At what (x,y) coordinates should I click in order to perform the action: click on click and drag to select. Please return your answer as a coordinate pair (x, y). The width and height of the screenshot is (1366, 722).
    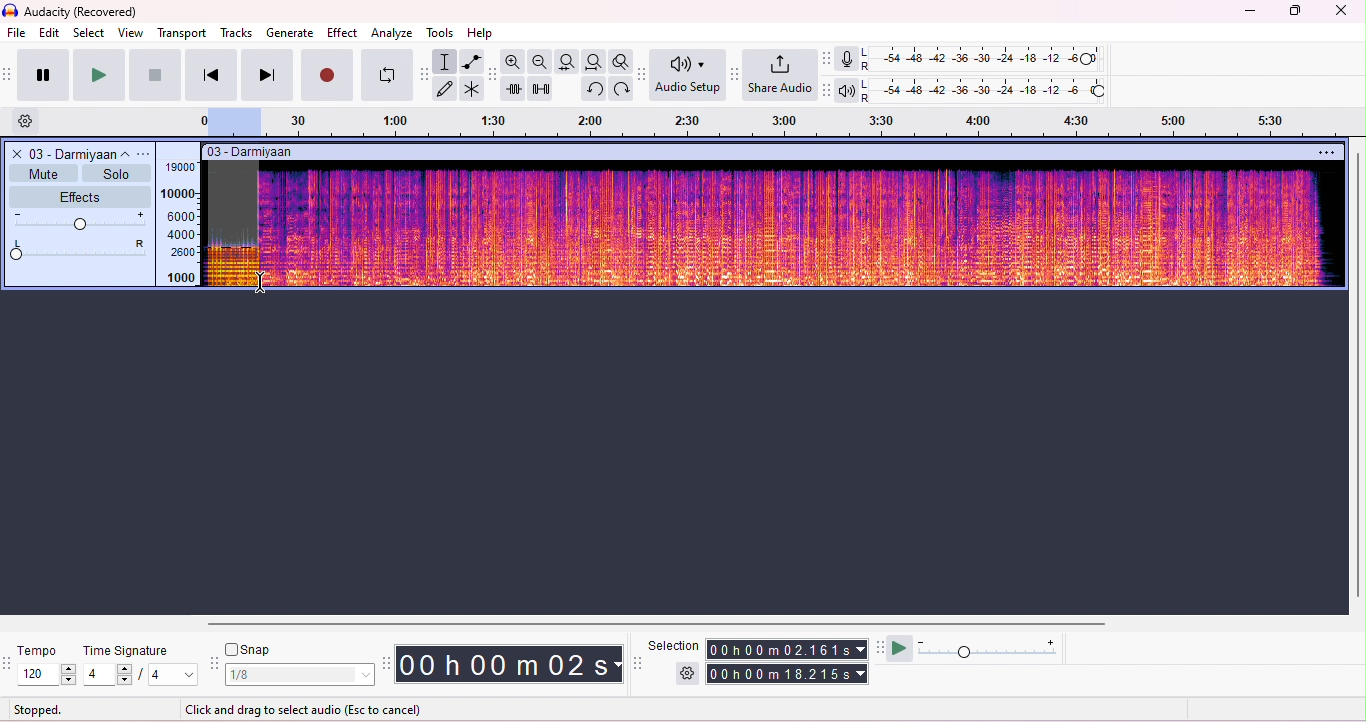
    Looking at the image, I should click on (304, 707).